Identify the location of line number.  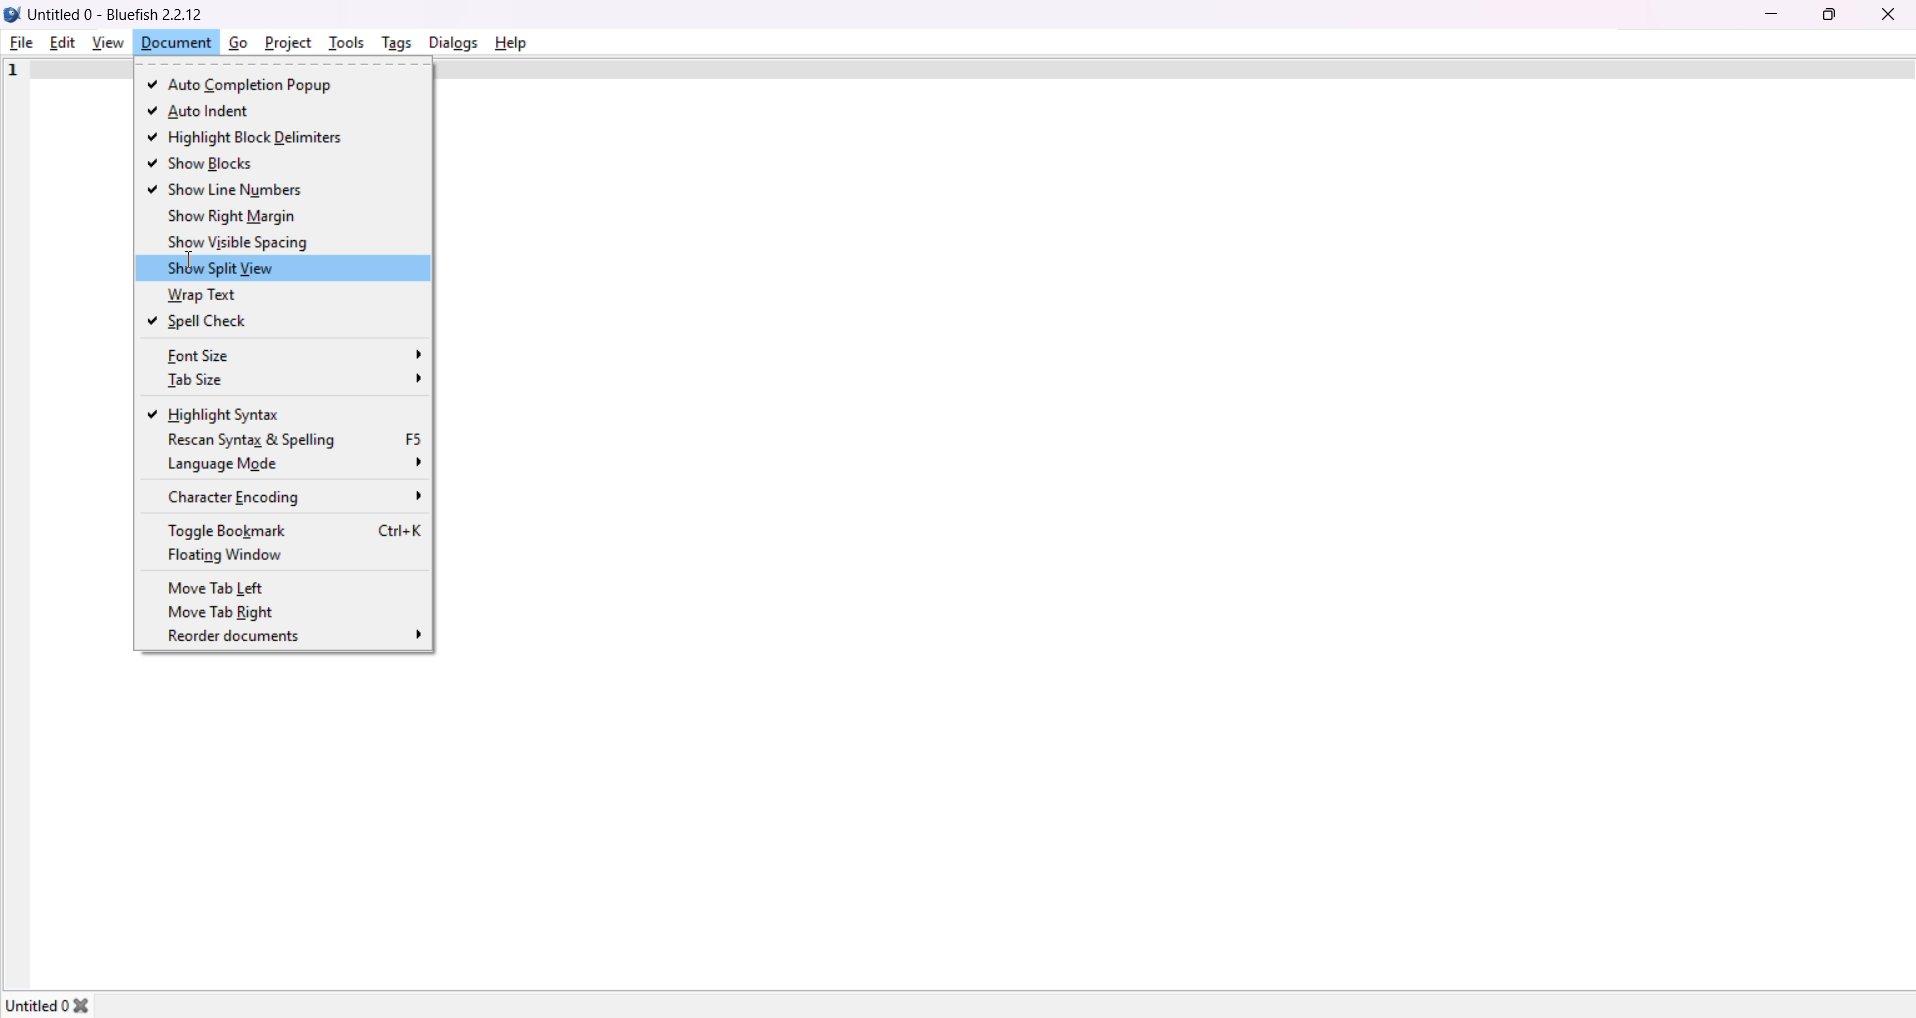
(13, 72).